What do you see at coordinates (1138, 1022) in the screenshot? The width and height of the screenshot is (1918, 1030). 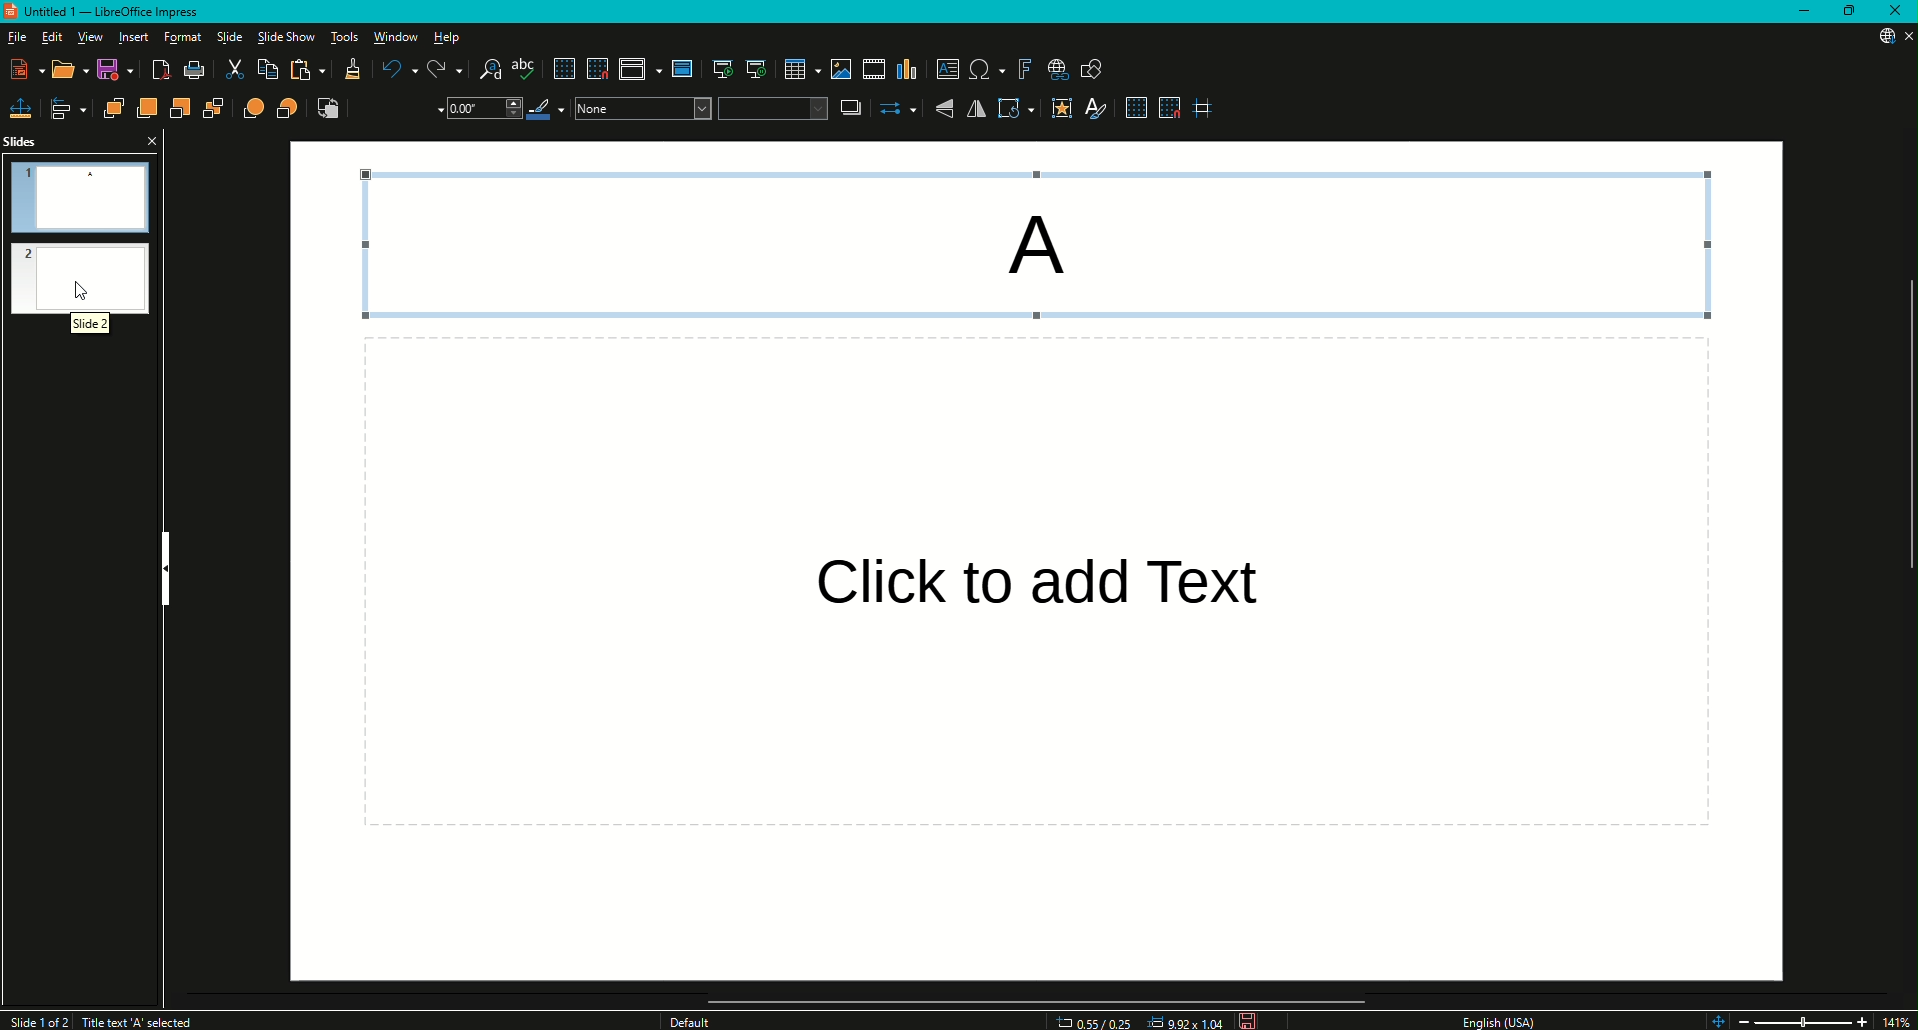 I see `Dimensions` at bounding box center [1138, 1022].